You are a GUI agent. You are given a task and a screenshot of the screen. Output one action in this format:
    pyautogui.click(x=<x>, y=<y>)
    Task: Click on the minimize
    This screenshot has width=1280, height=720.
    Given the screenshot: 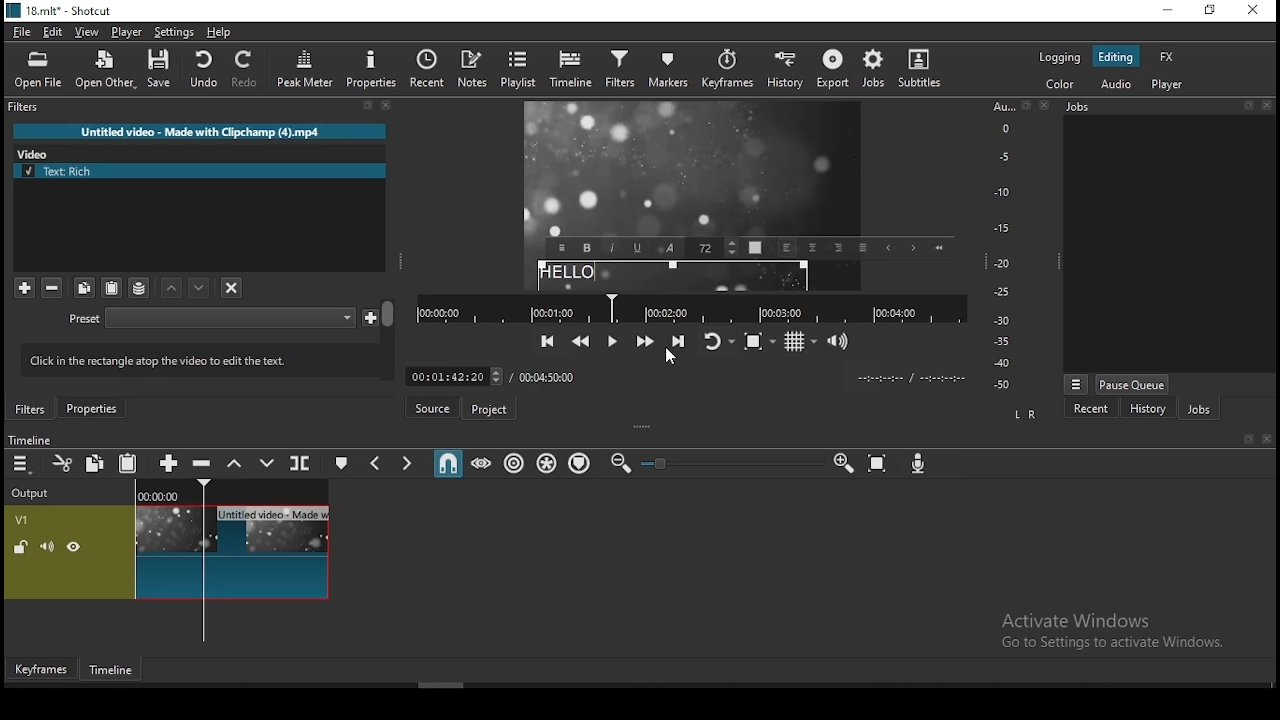 What is the action you would take?
    pyautogui.click(x=1171, y=9)
    